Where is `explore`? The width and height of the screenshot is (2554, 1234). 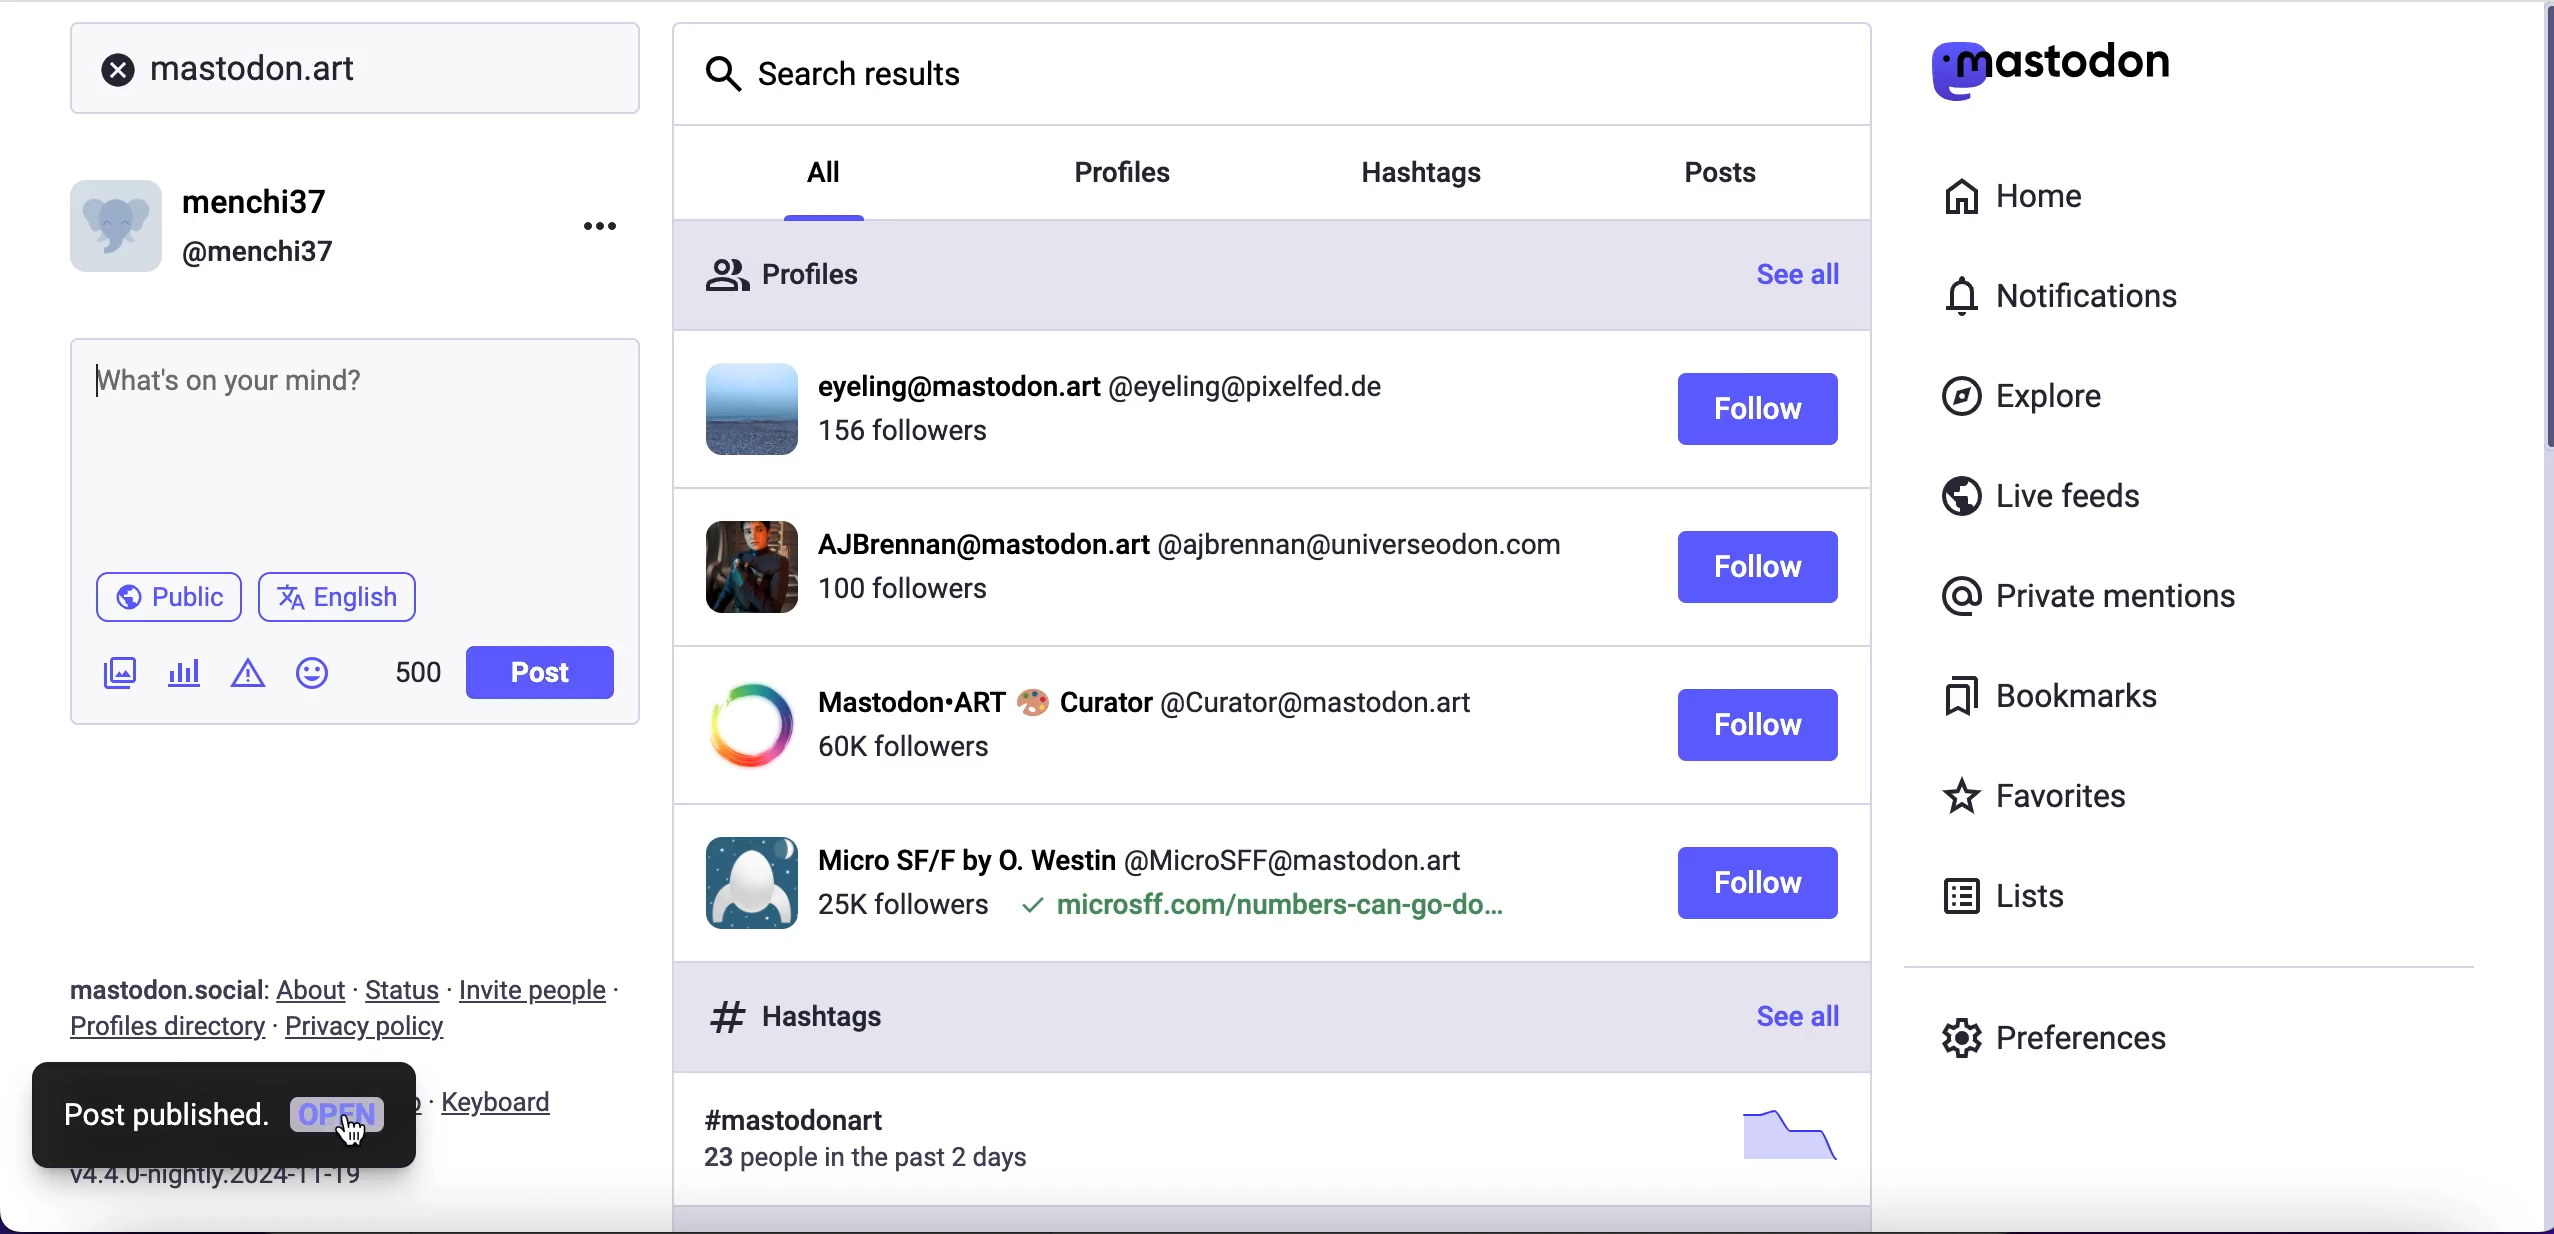
explore is located at coordinates (2022, 398).